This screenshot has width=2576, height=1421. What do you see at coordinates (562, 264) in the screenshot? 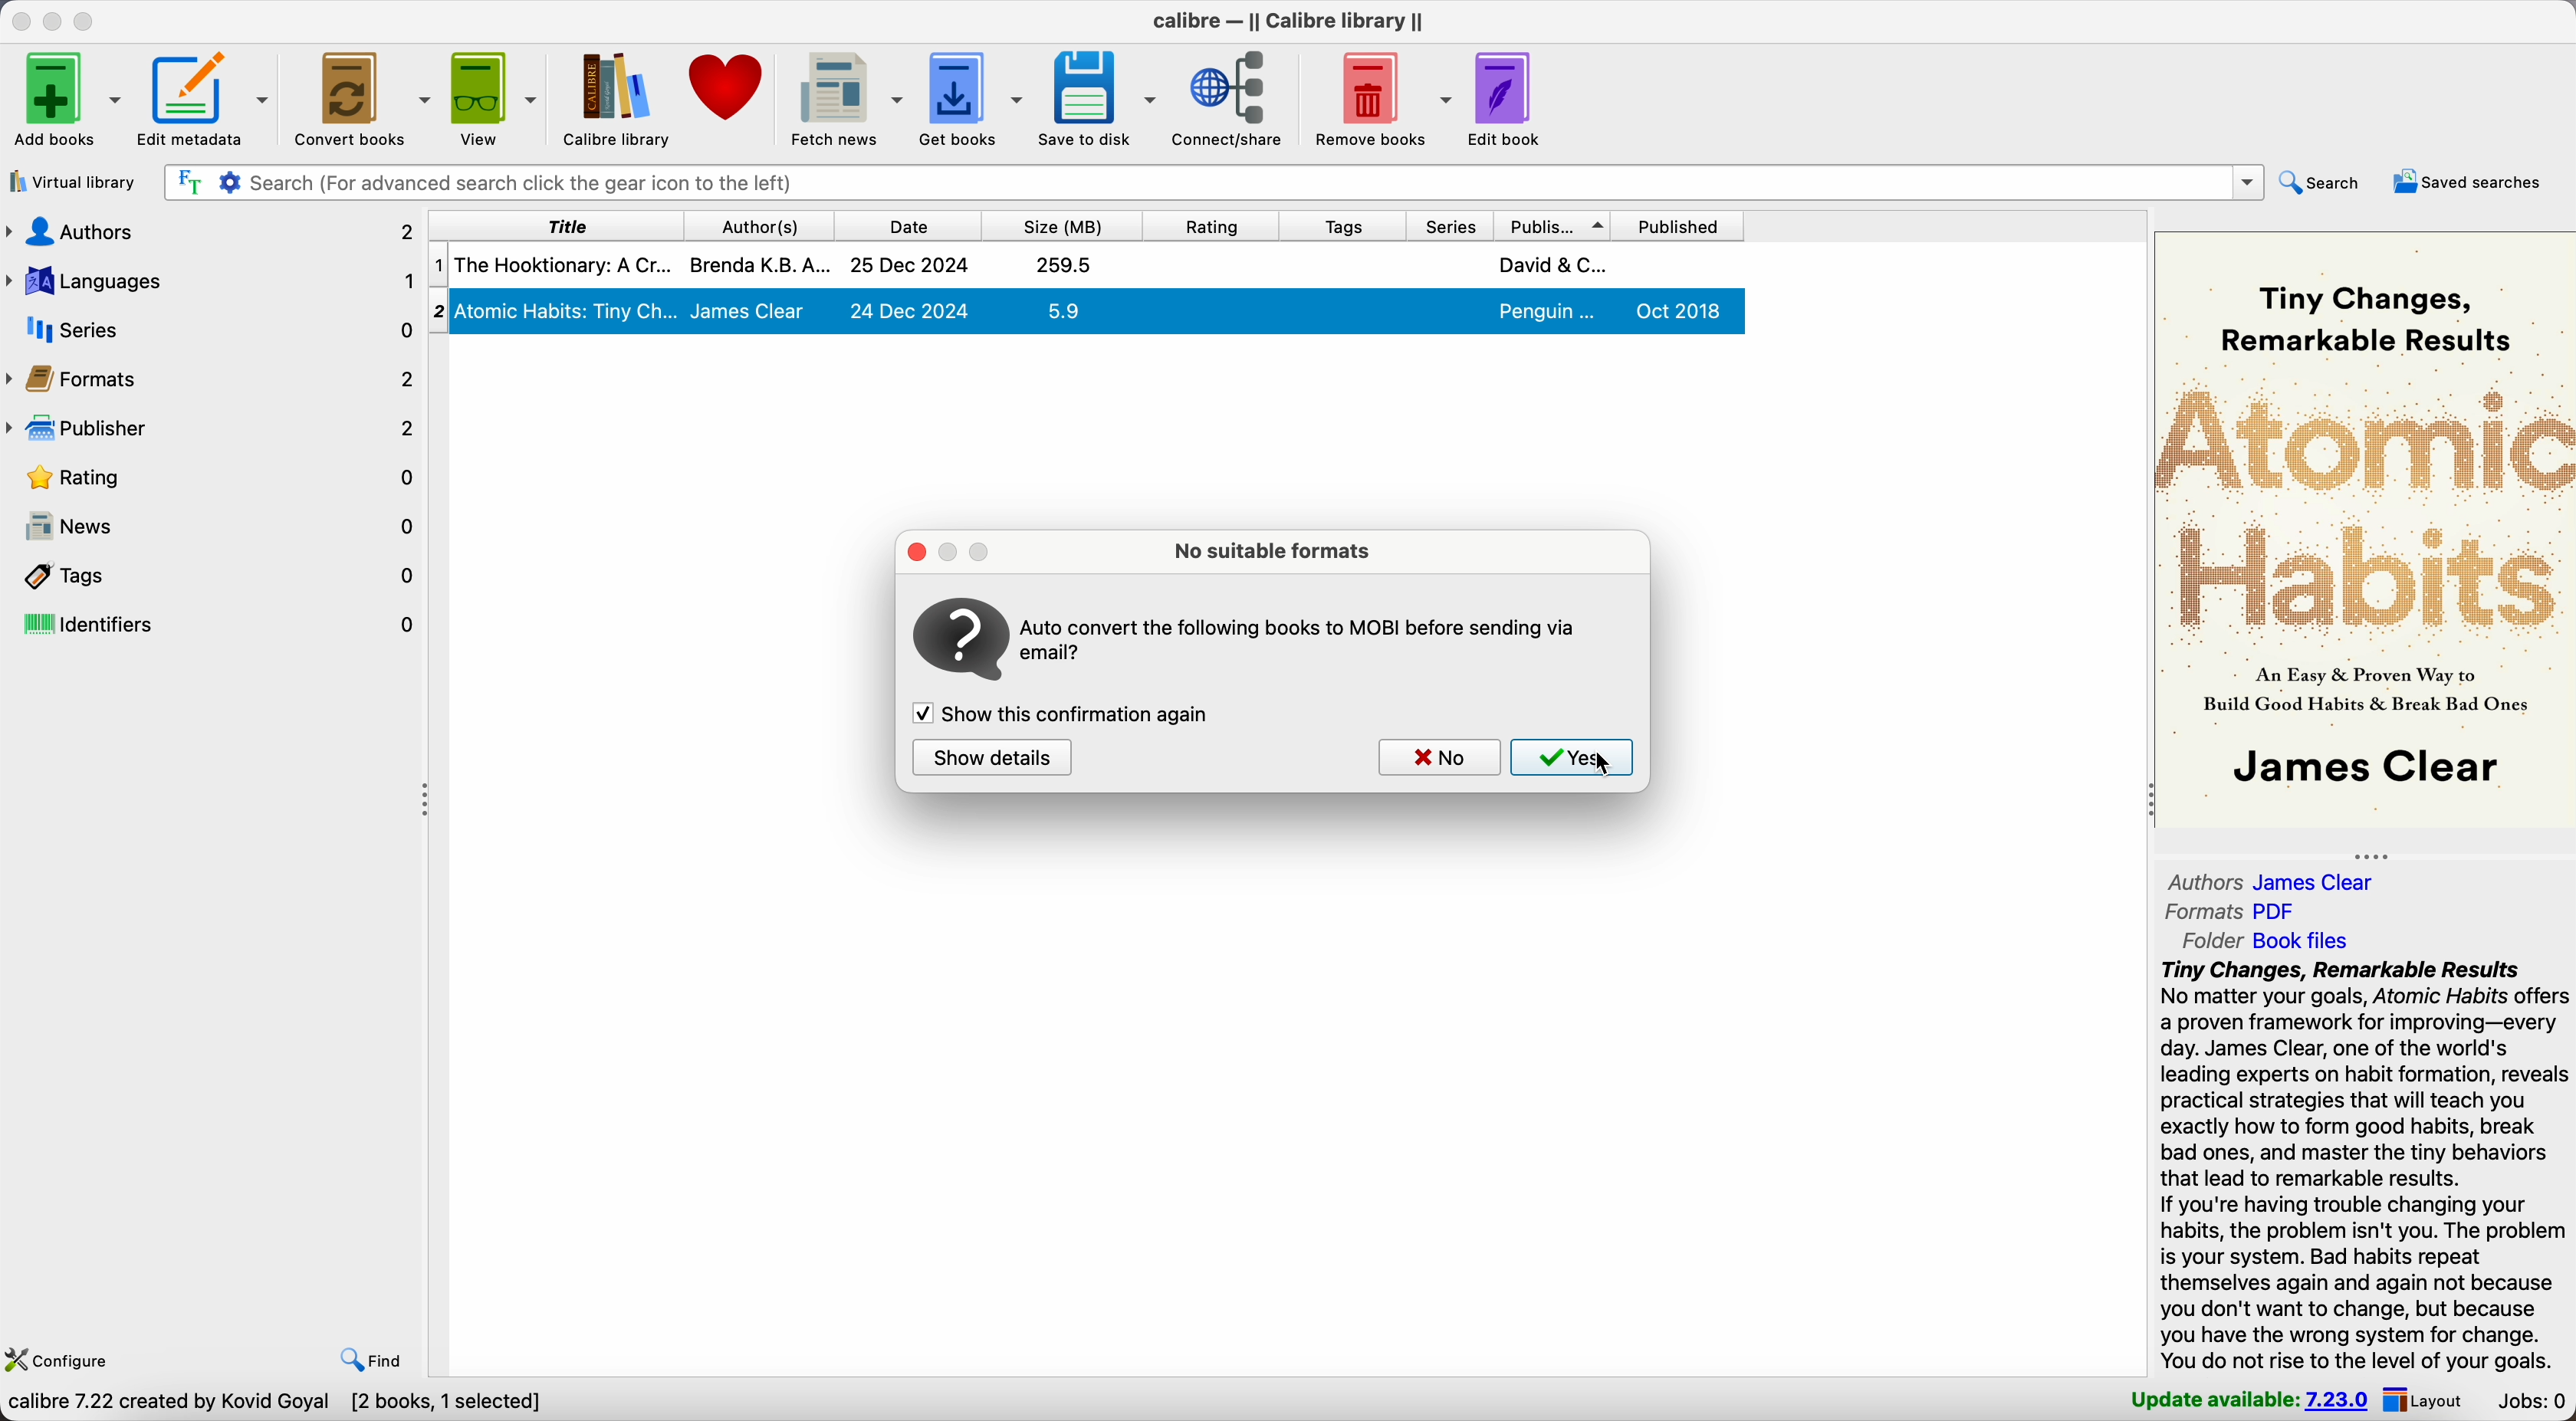
I see `The Hookitonary: A Cr` at bounding box center [562, 264].